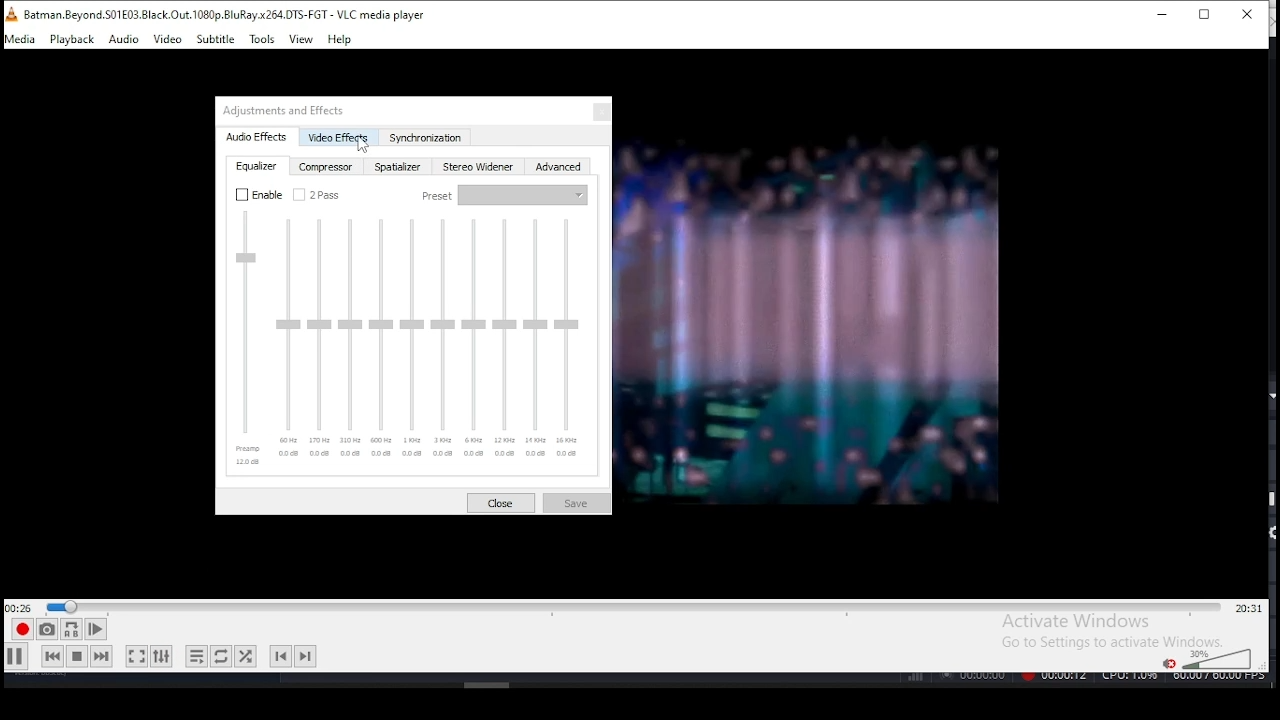  I want to click on help, so click(339, 39).